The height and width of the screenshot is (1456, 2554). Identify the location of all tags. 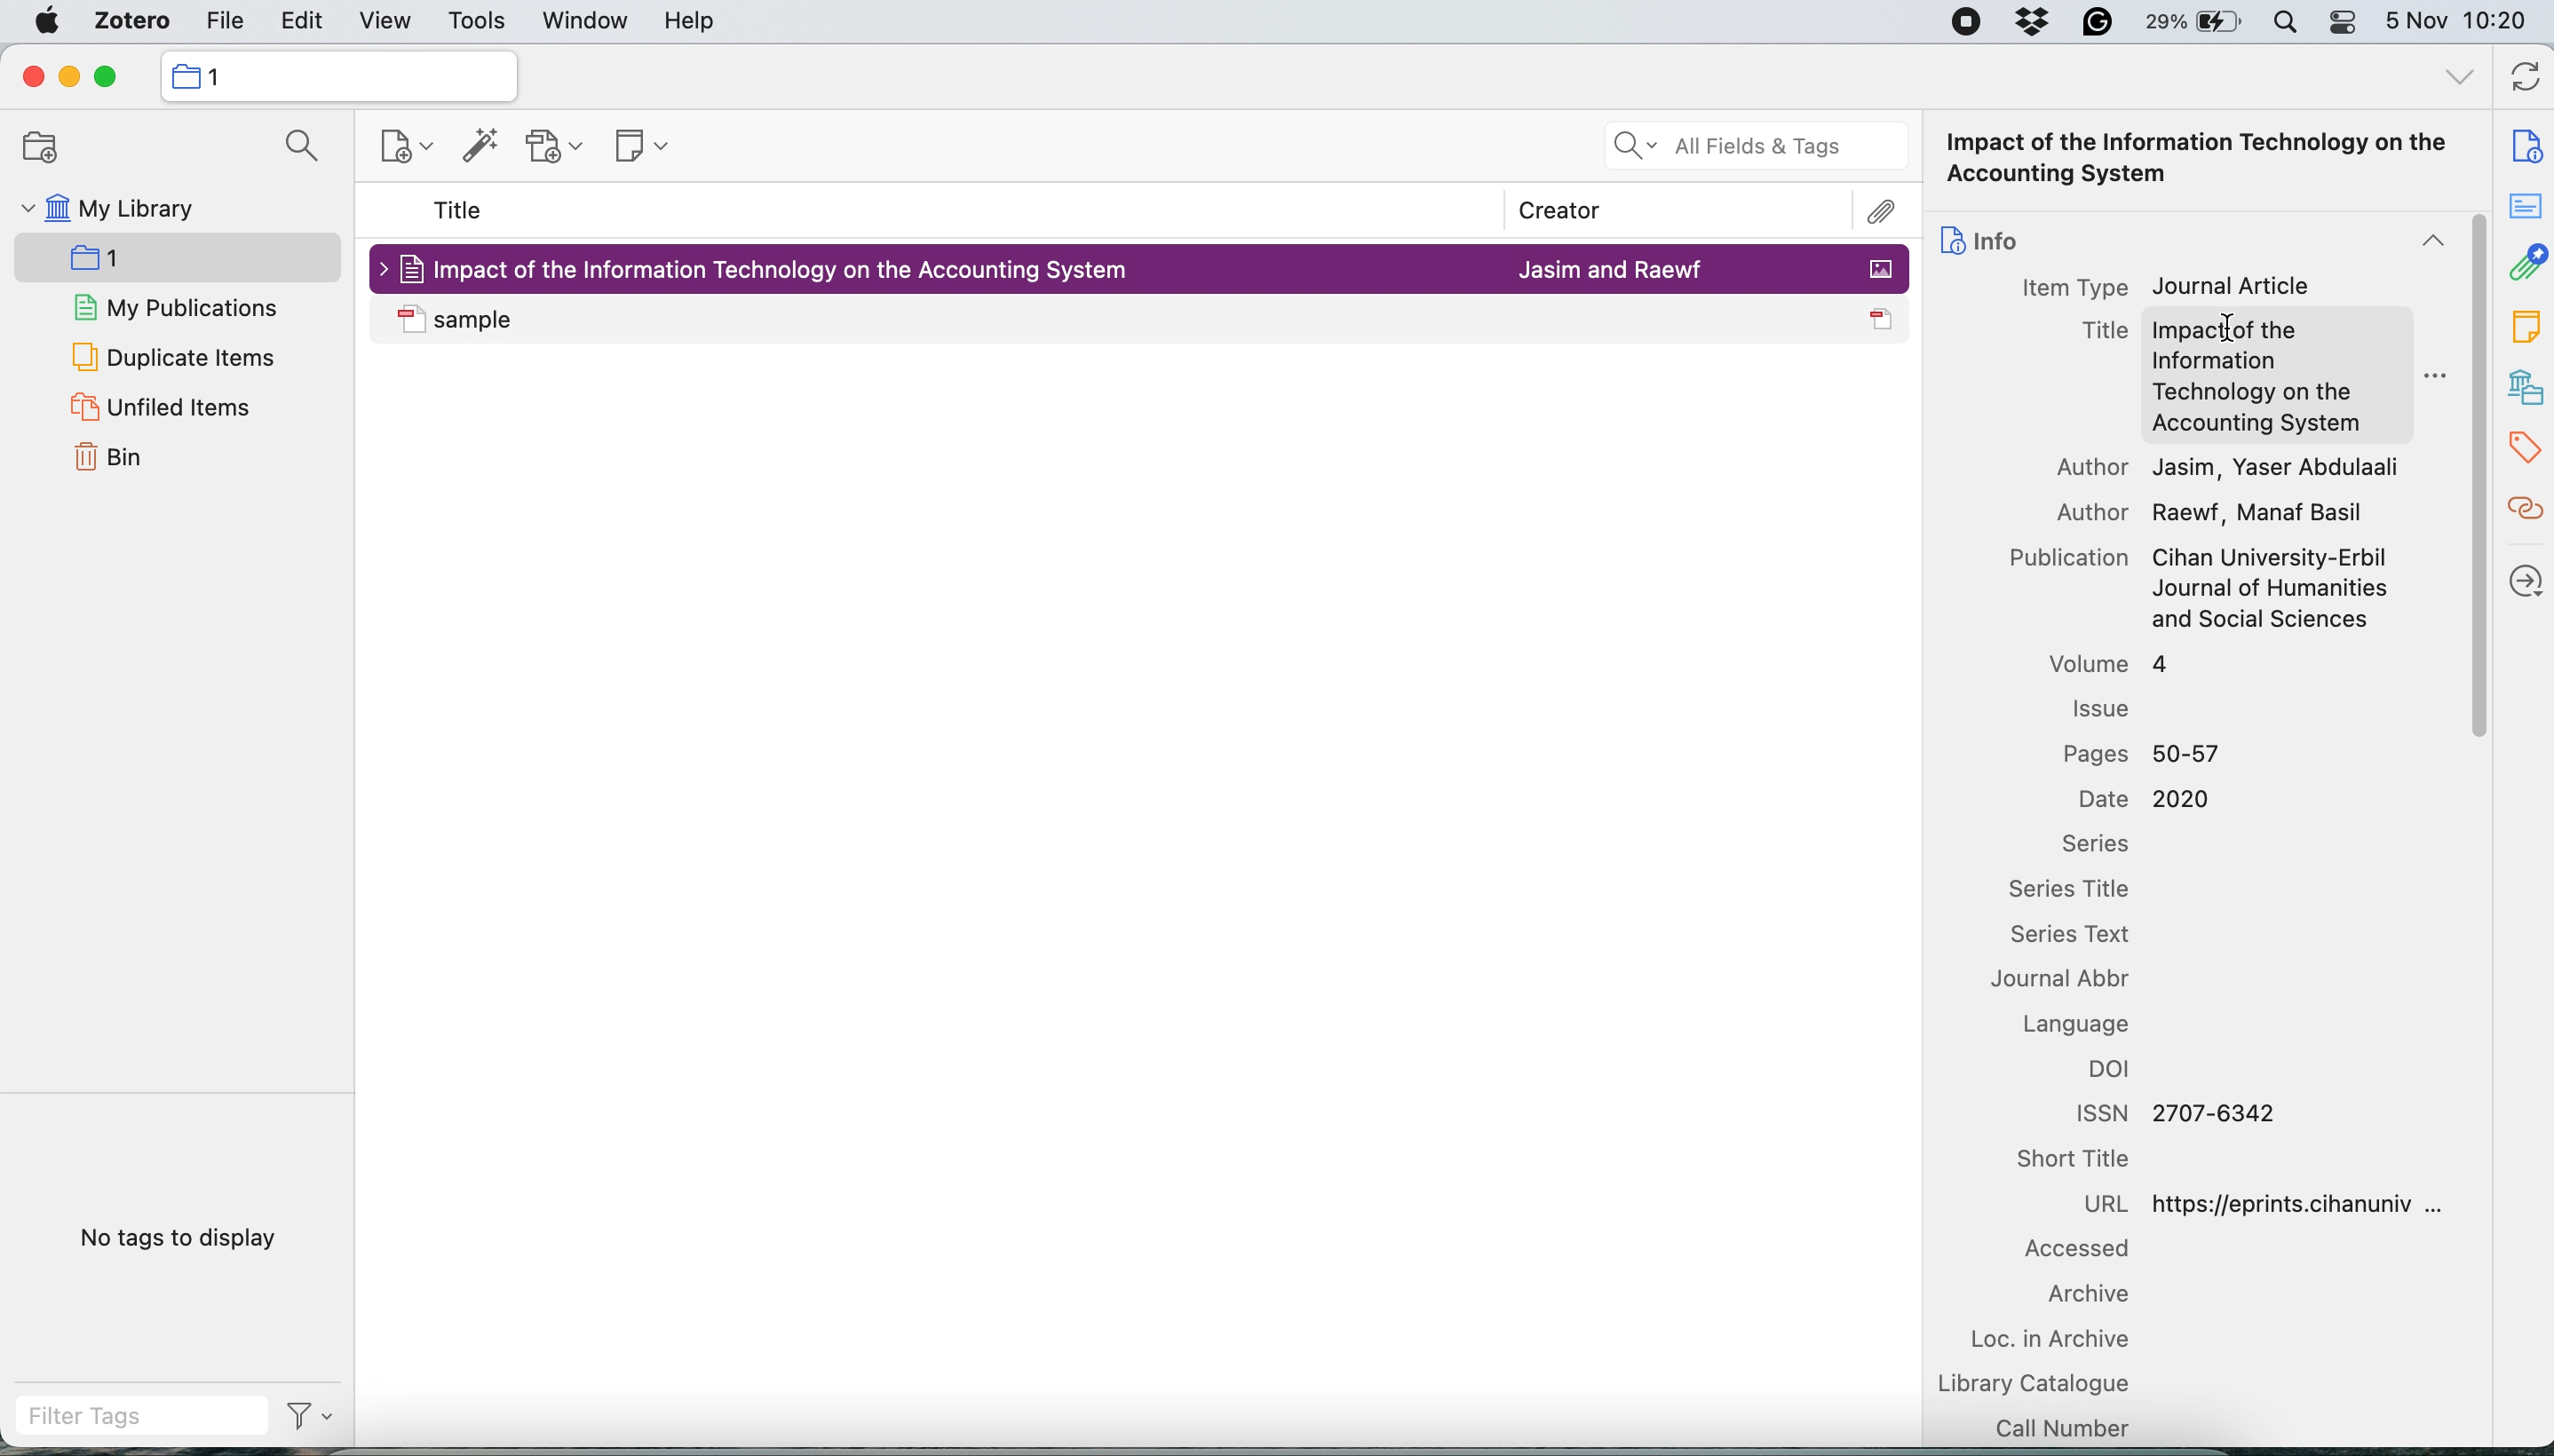
(2457, 77).